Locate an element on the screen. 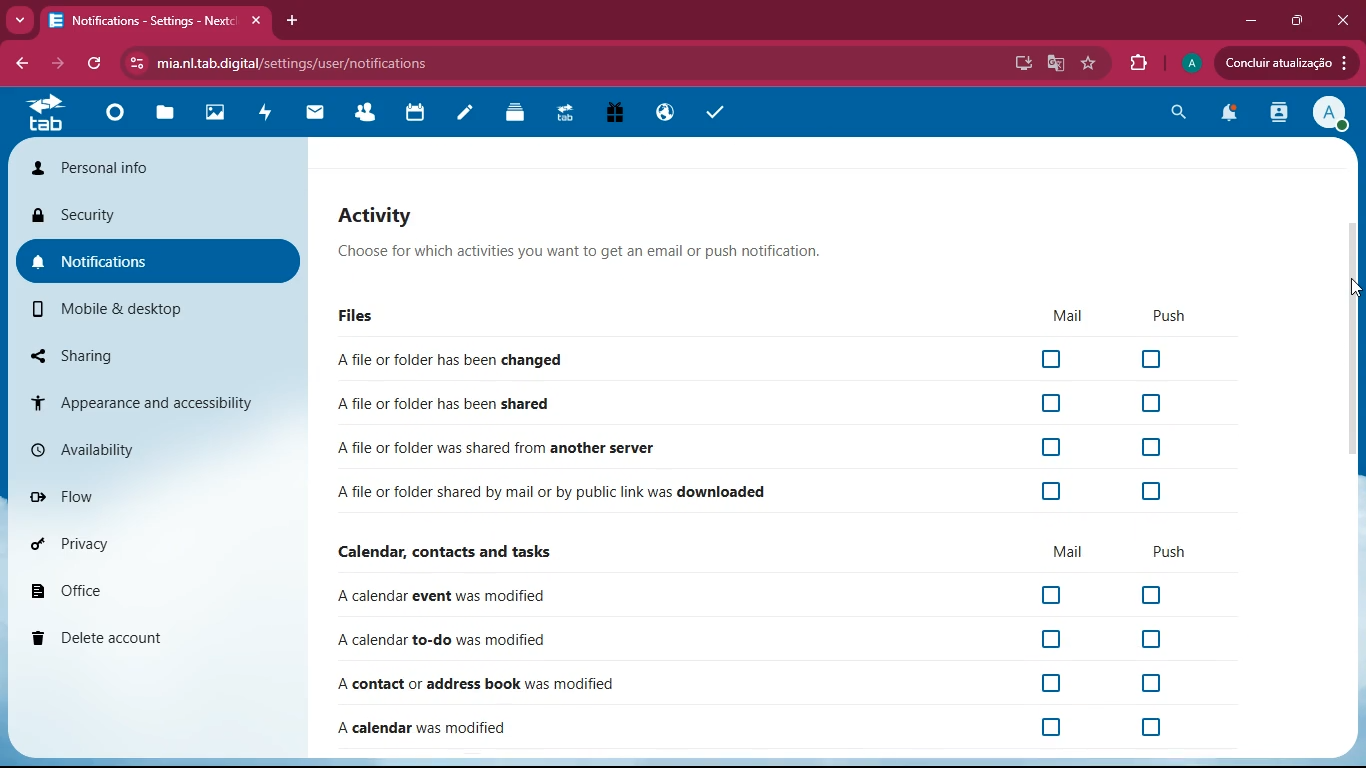  Condluir atualizagio is located at coordinates (1293, 65).